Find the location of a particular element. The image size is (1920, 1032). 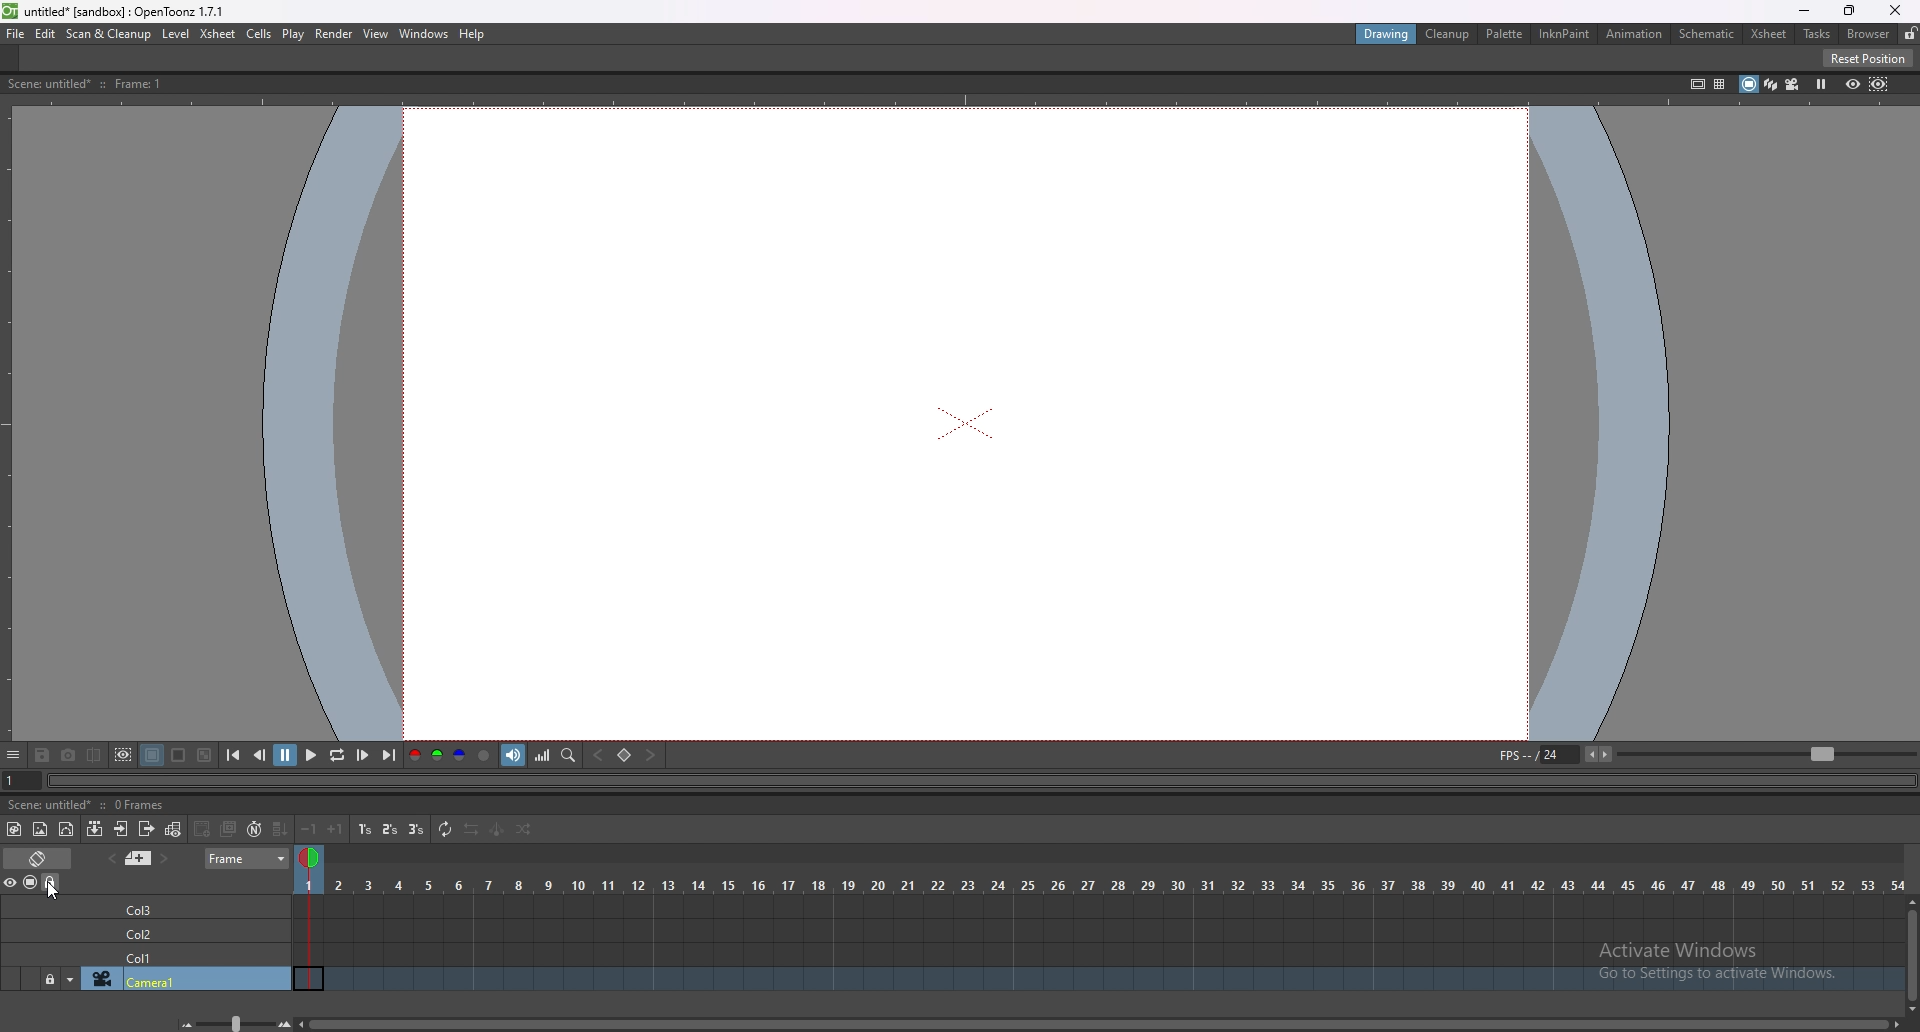

camera timeline is located at coordinates (1100, 981).